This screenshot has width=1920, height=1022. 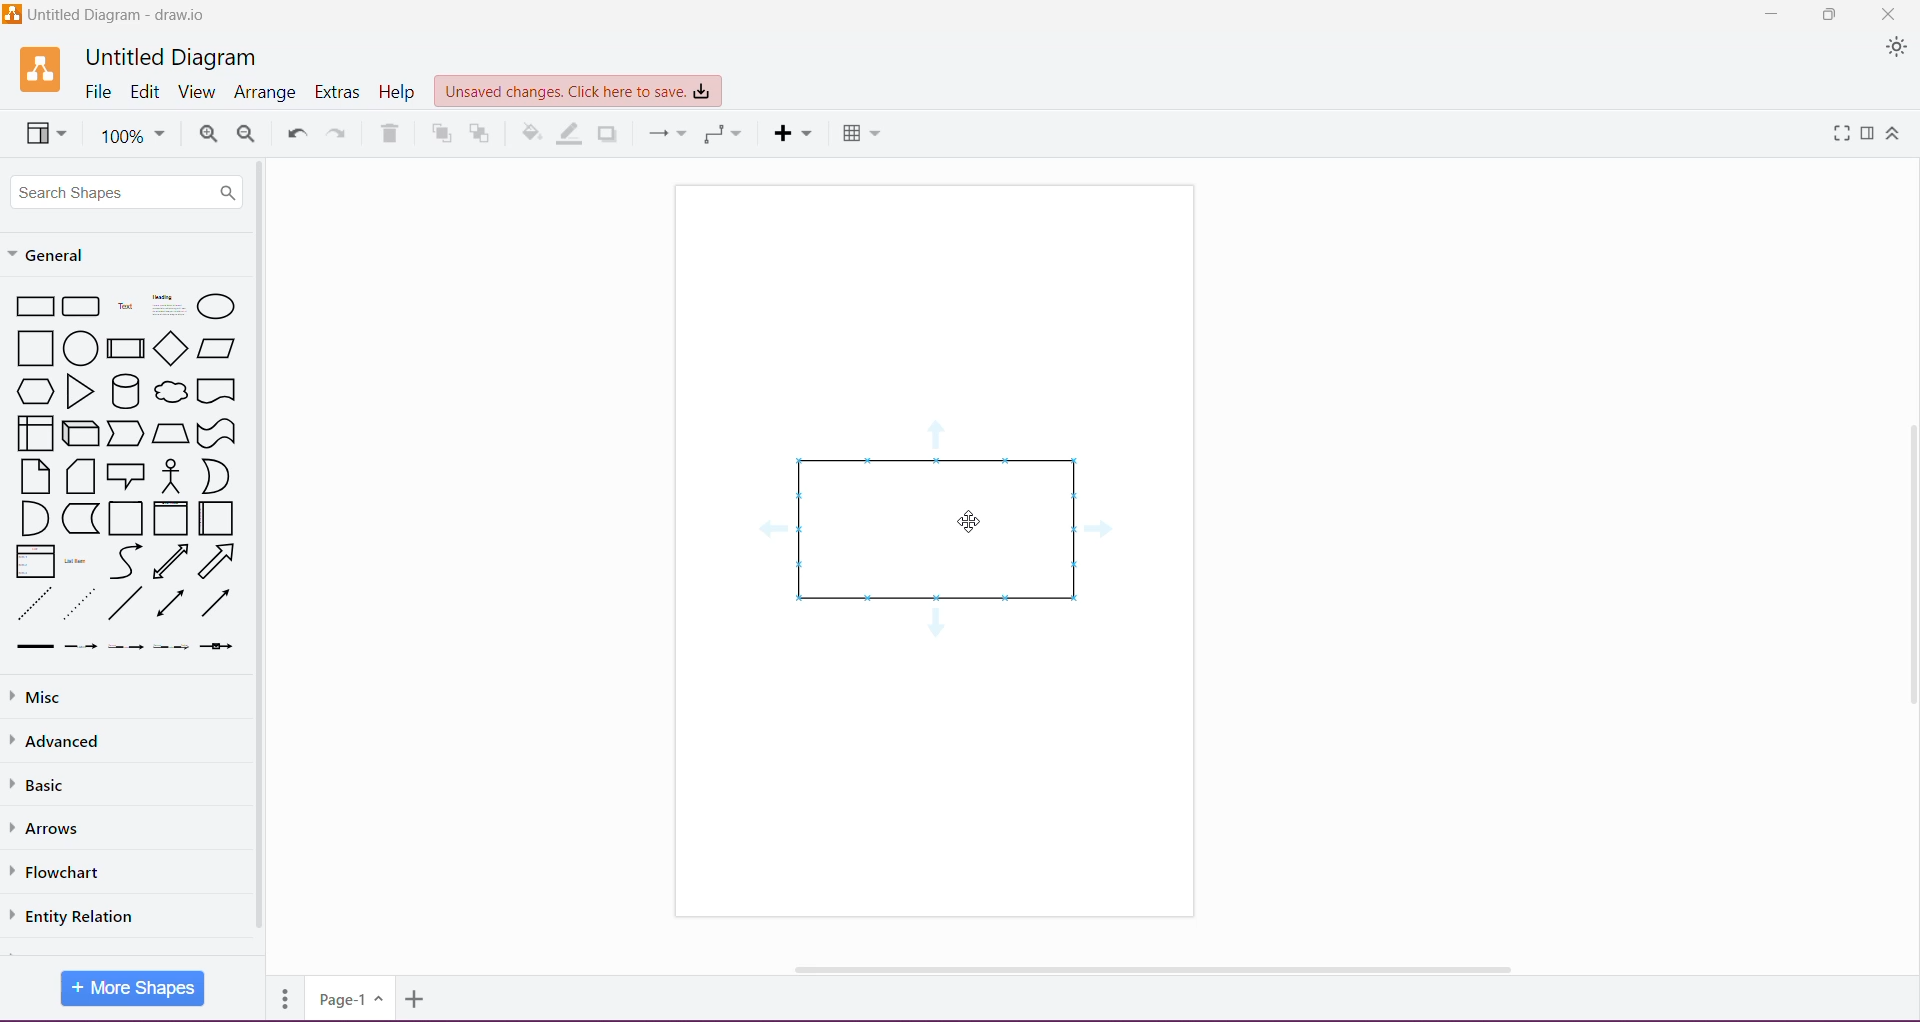 I want to click on Page Number, so click(x=349, y=999).